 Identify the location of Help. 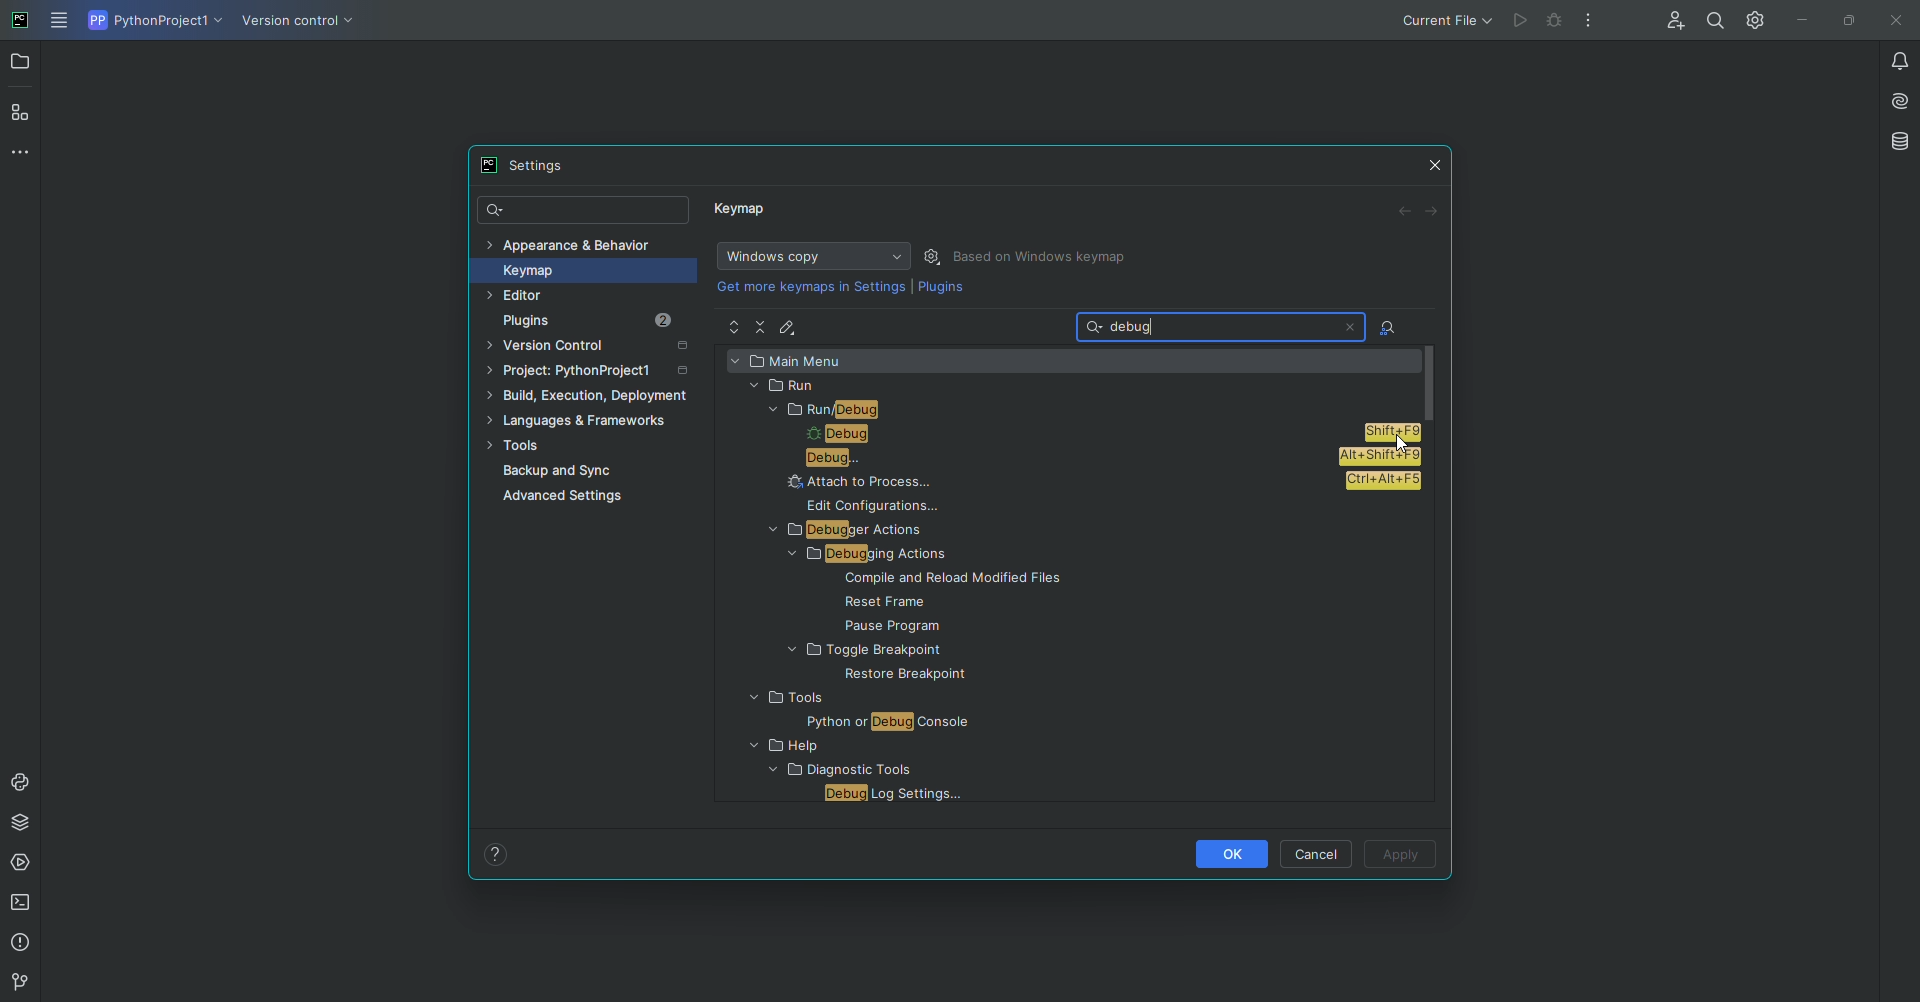
(496, 853).